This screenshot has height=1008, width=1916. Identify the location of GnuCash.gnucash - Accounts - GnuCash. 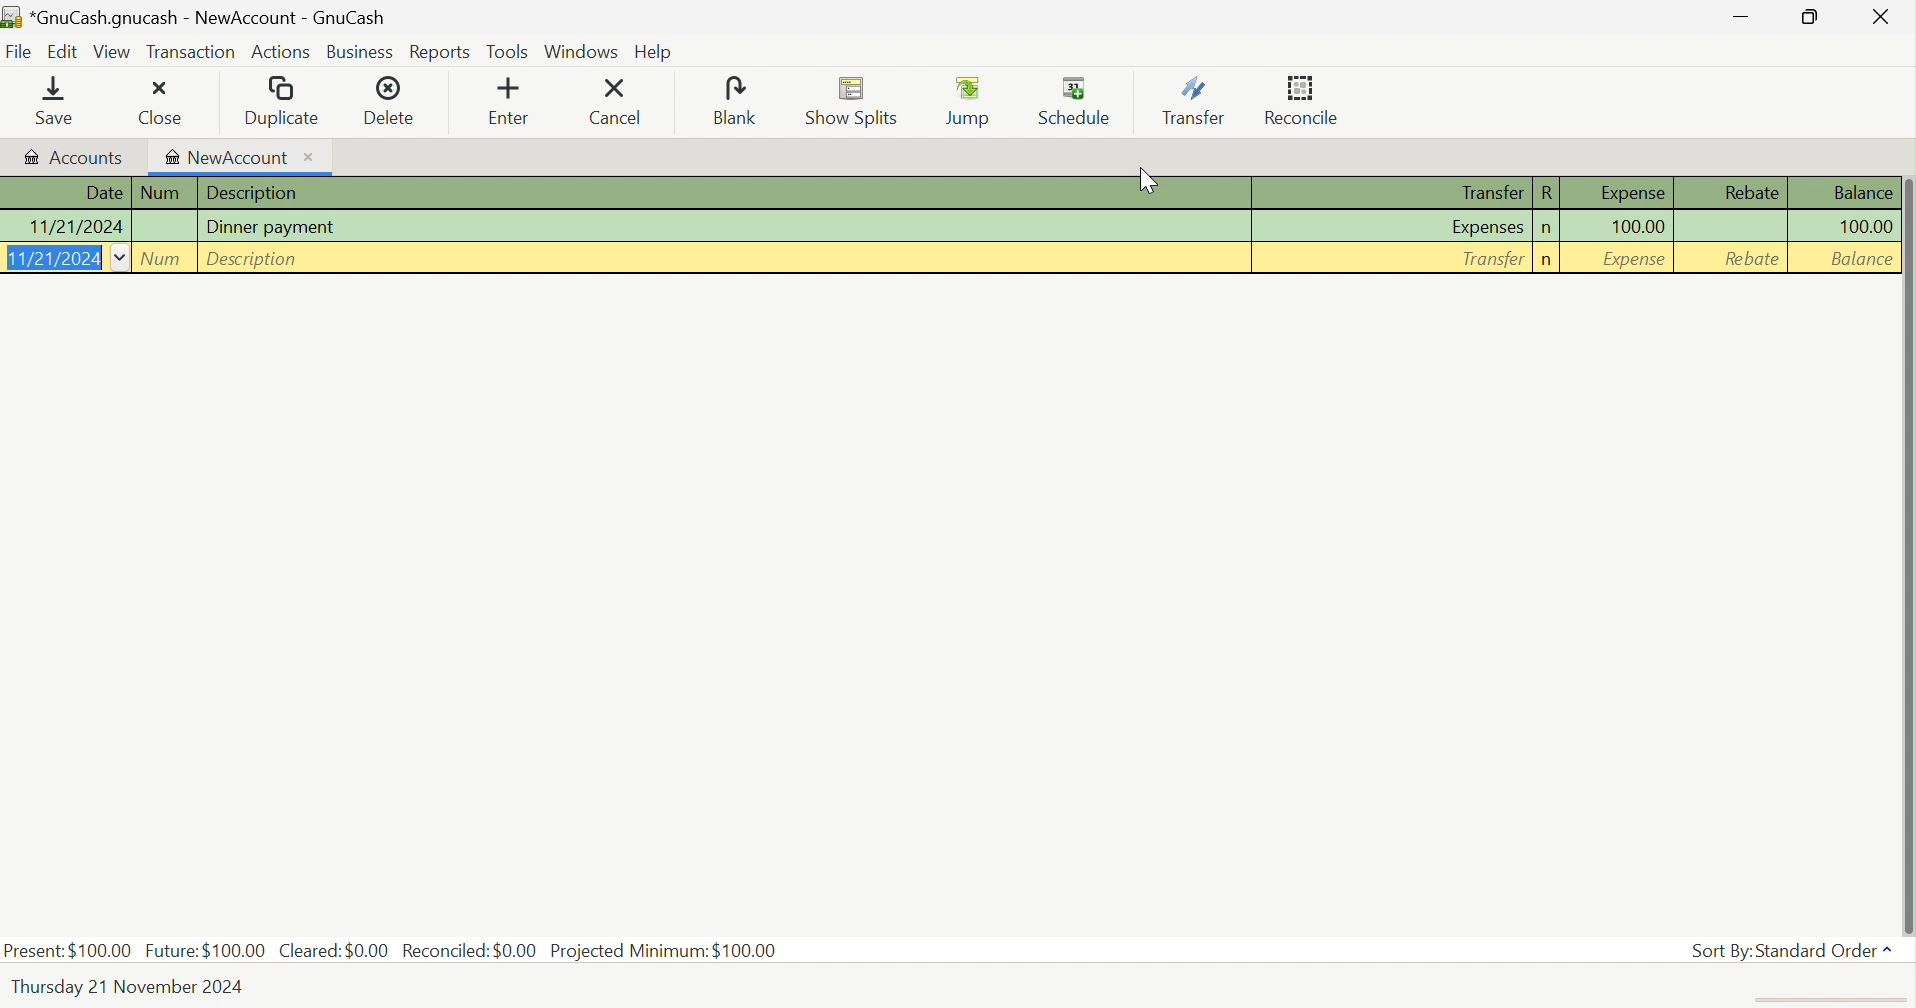
(198, 15).